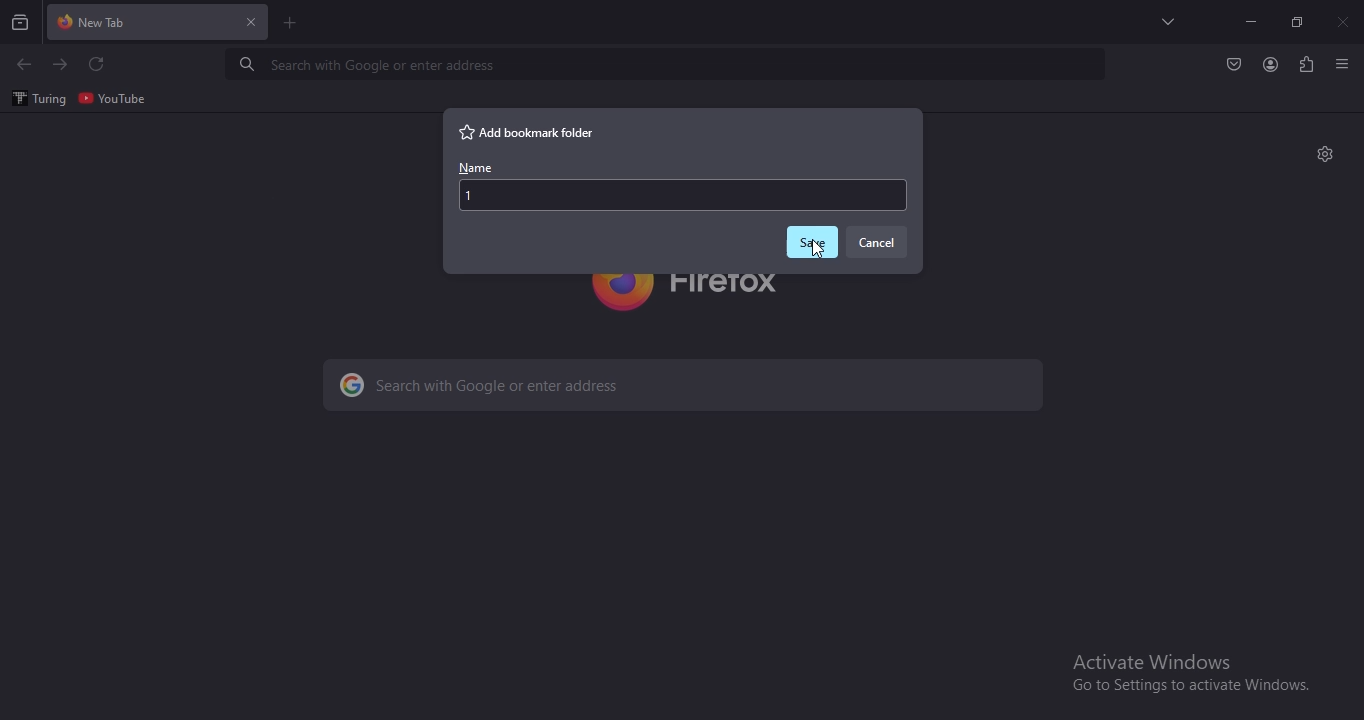 The width and height of the screenshot is (1364, 720). What do you see at coordinates (813, 258) in the screenshot?
I see `Cursor` at bounding box center [813, 258].